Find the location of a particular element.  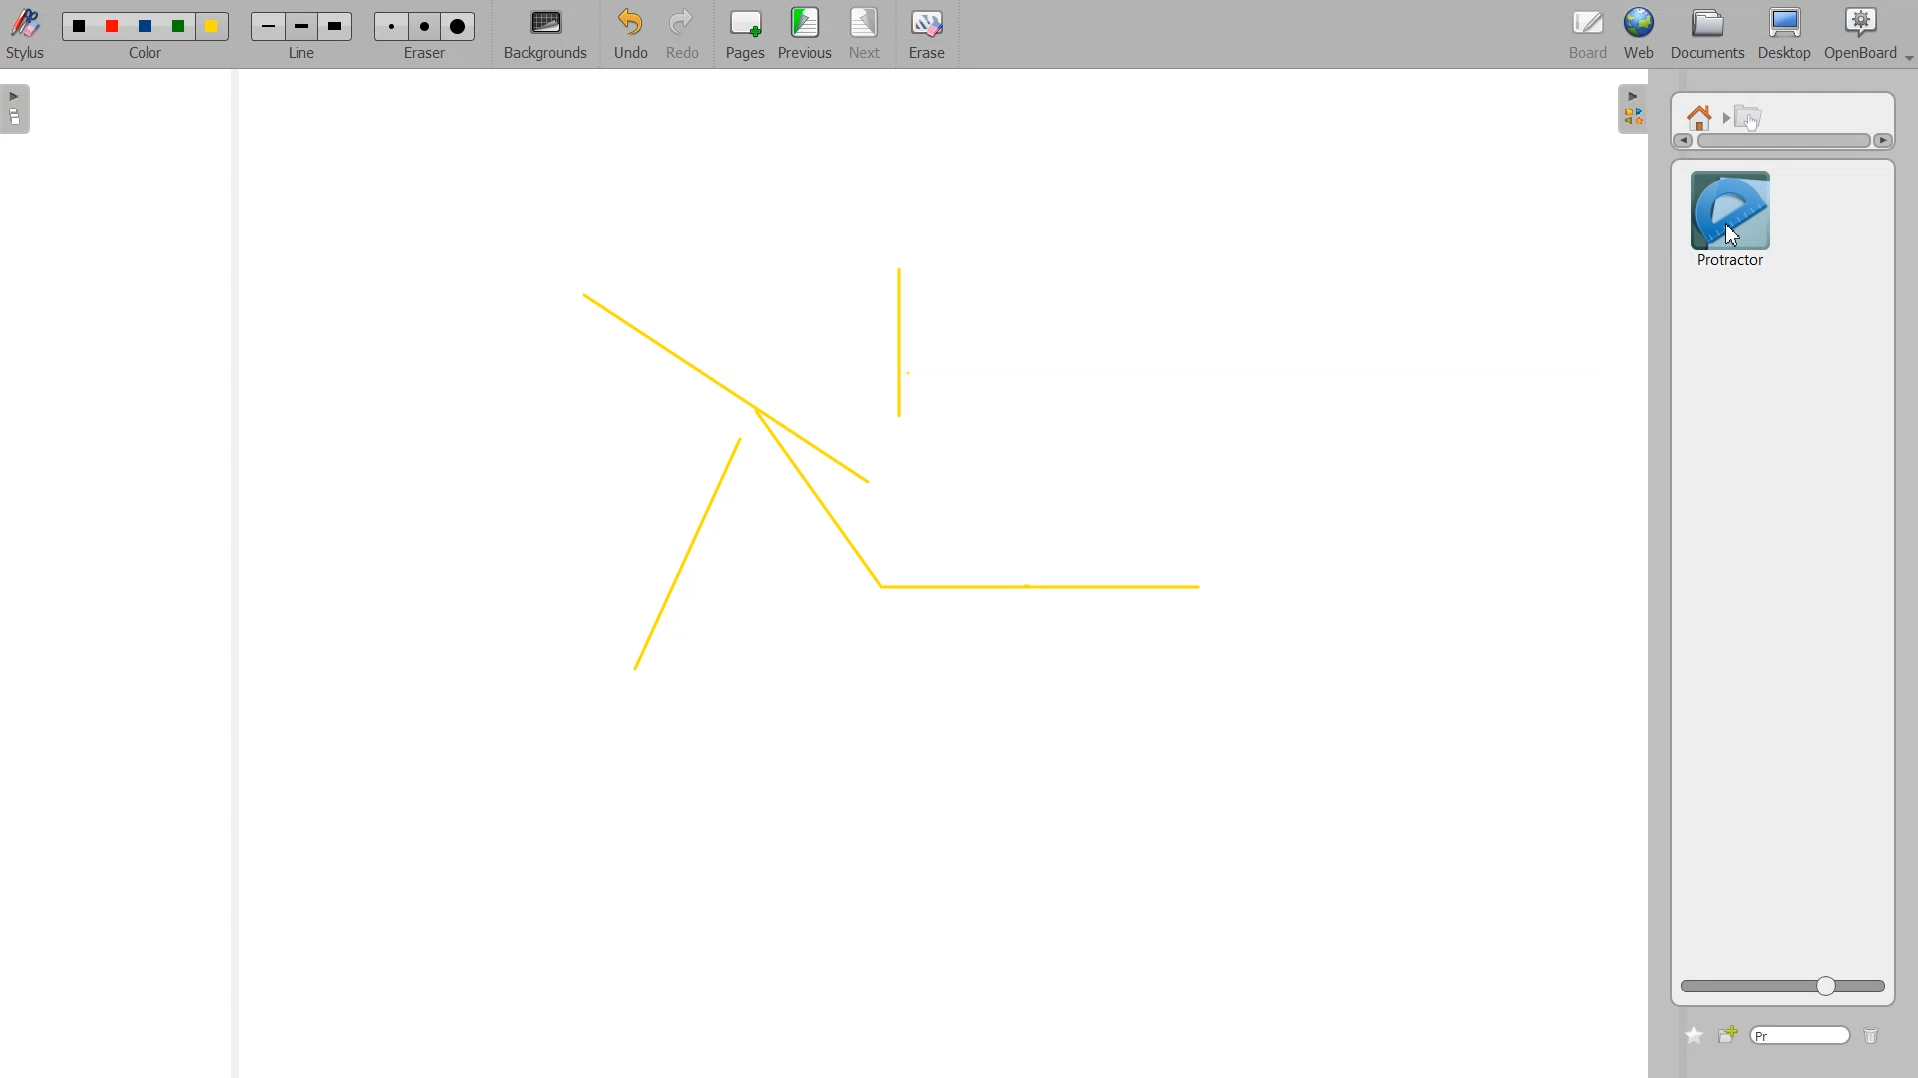

Redo is located at coordinates (683, 36).